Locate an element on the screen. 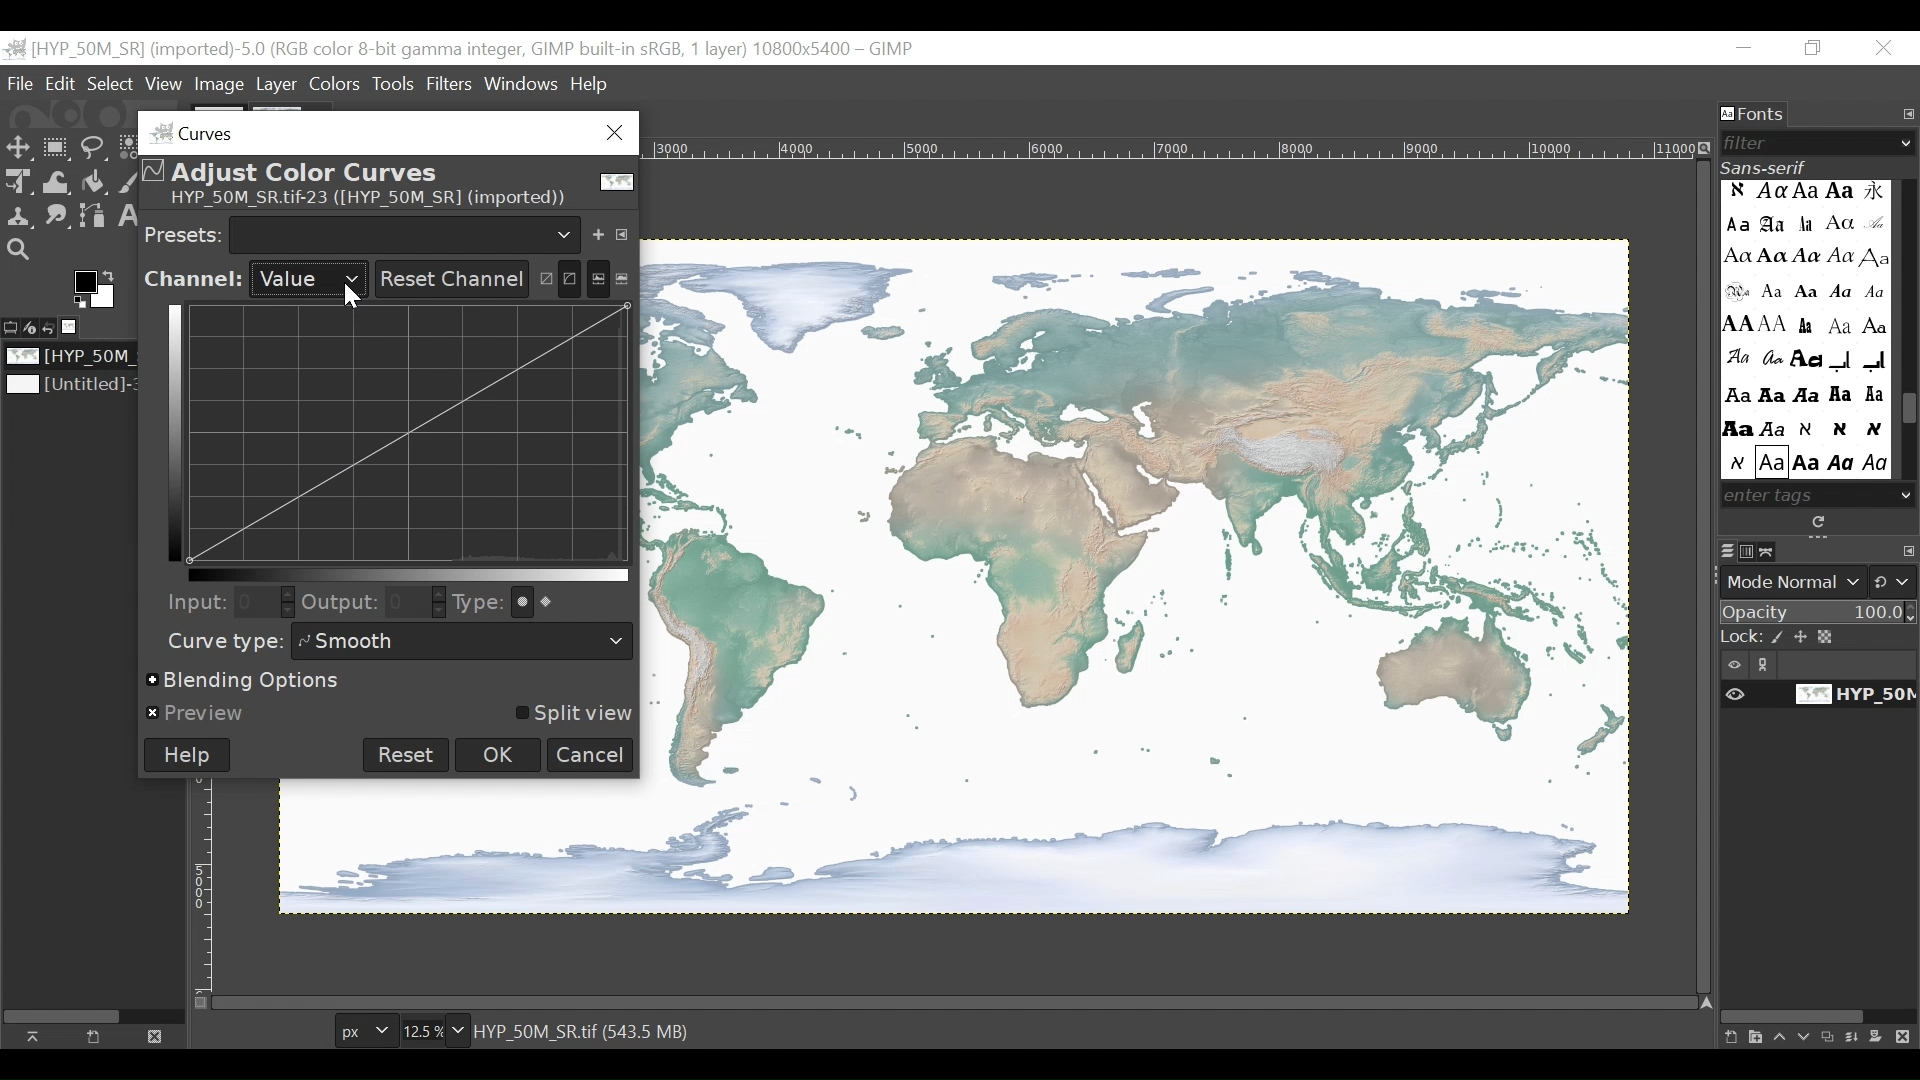 The width and height of the screenshot is (1920, 1080). Opacity is located at coordinates (1819, 614).